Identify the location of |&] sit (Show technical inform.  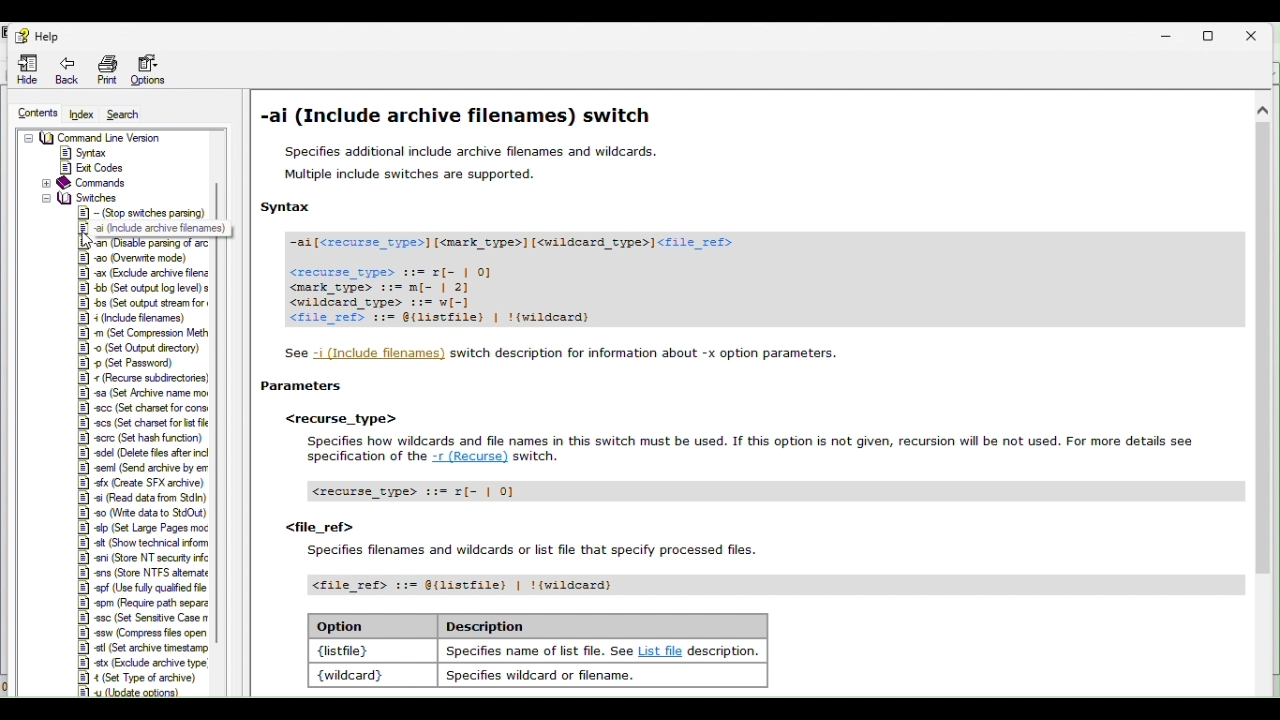
(146, 543).